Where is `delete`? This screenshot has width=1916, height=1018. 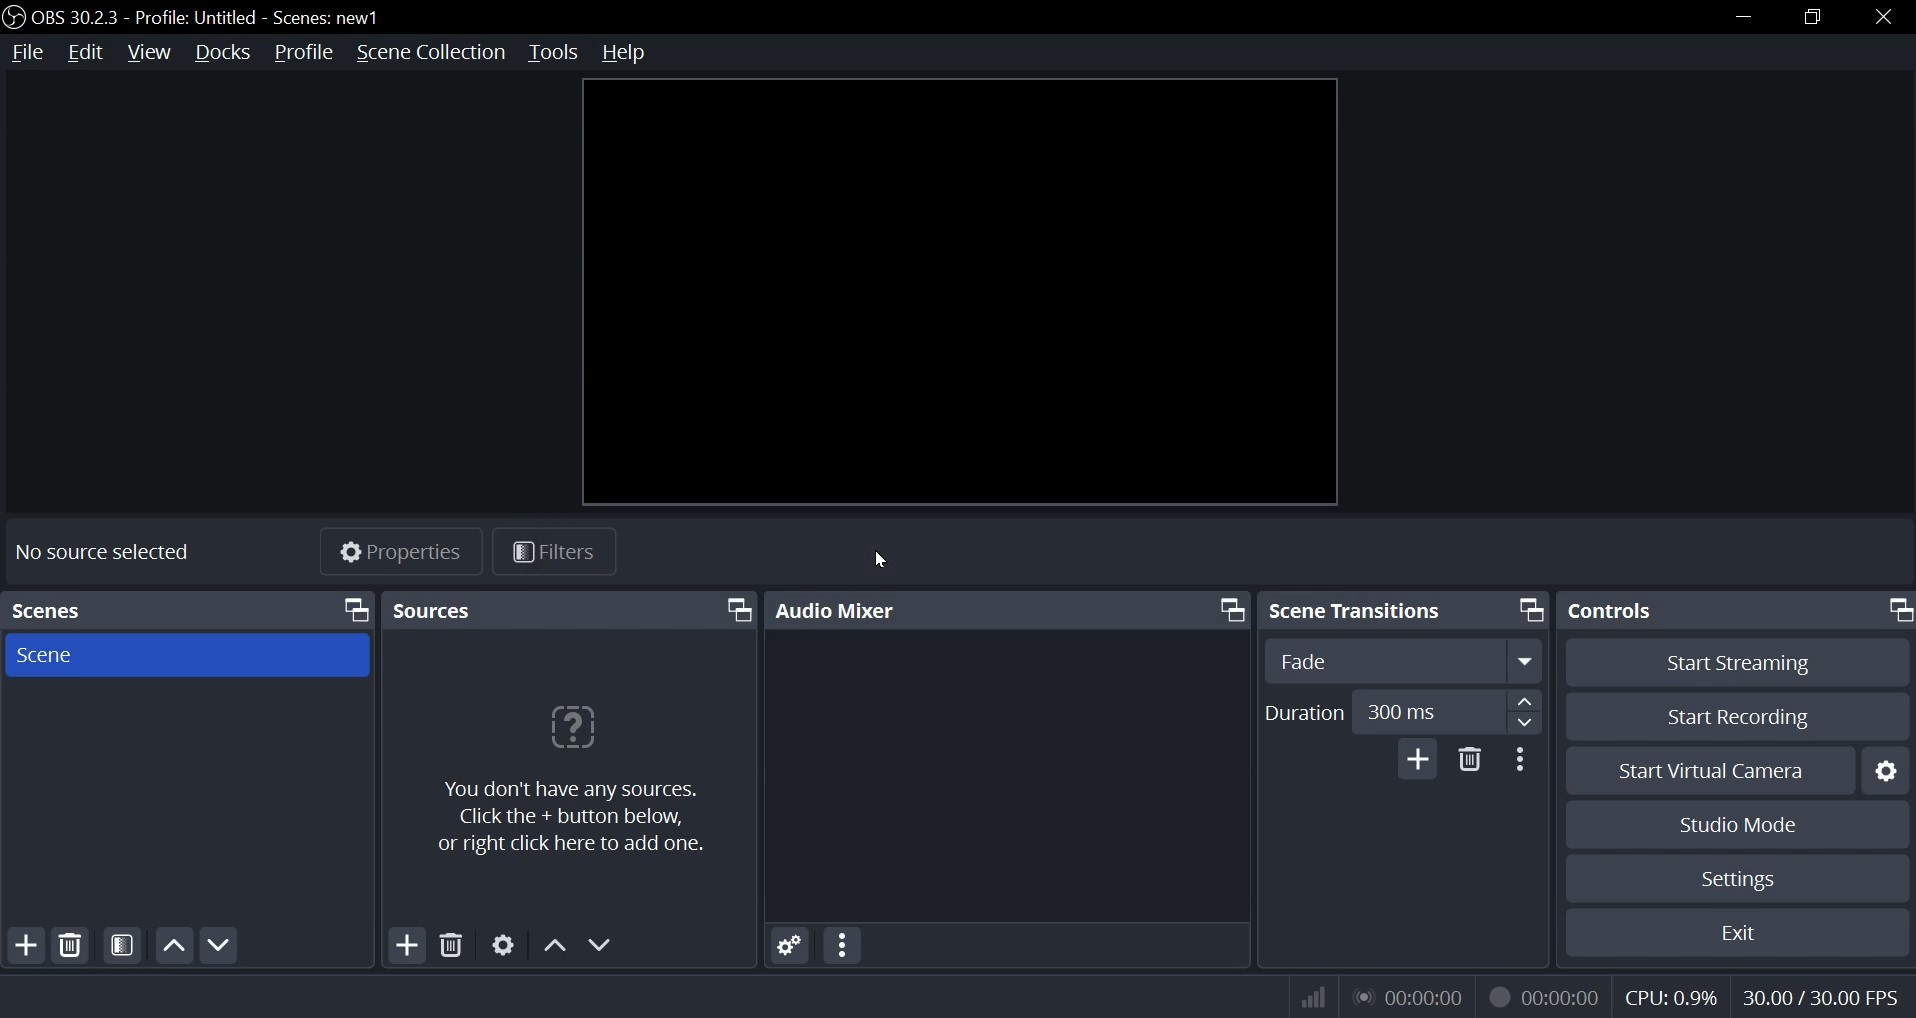 delete is located at coordinates (450, 946).